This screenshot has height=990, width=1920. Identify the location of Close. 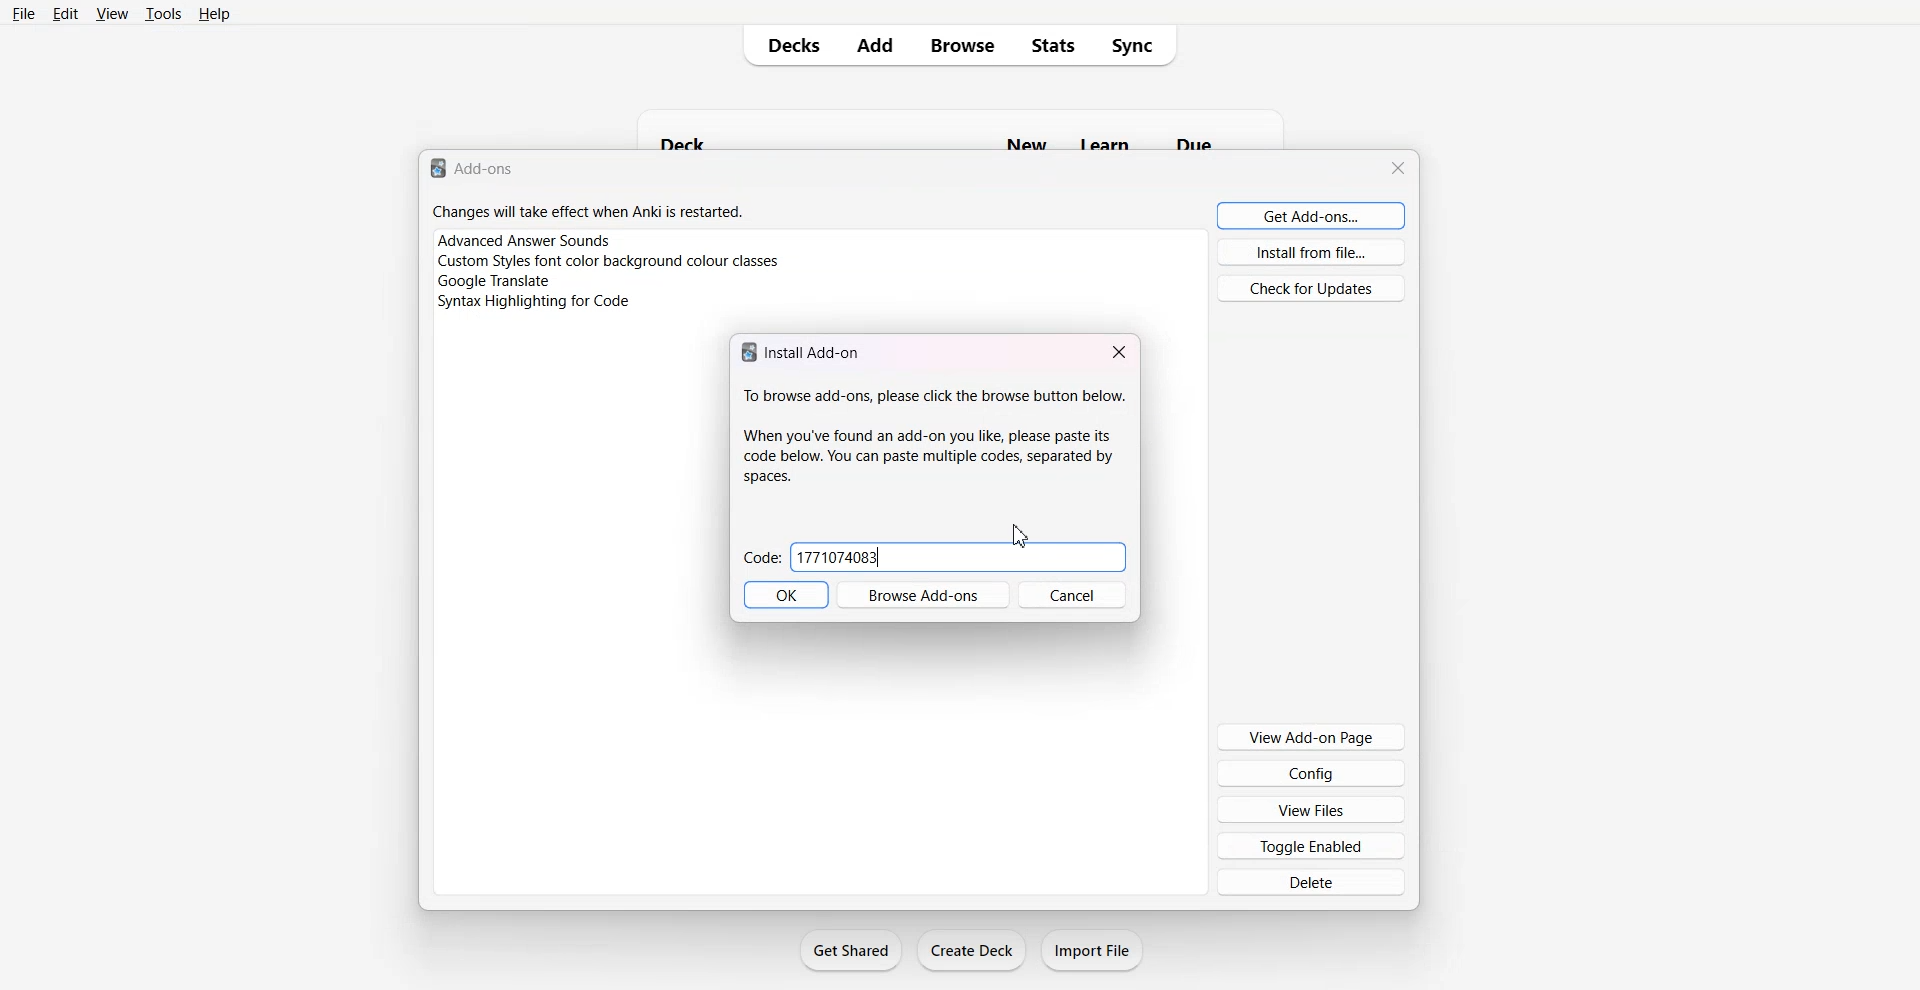
(1119, 350).